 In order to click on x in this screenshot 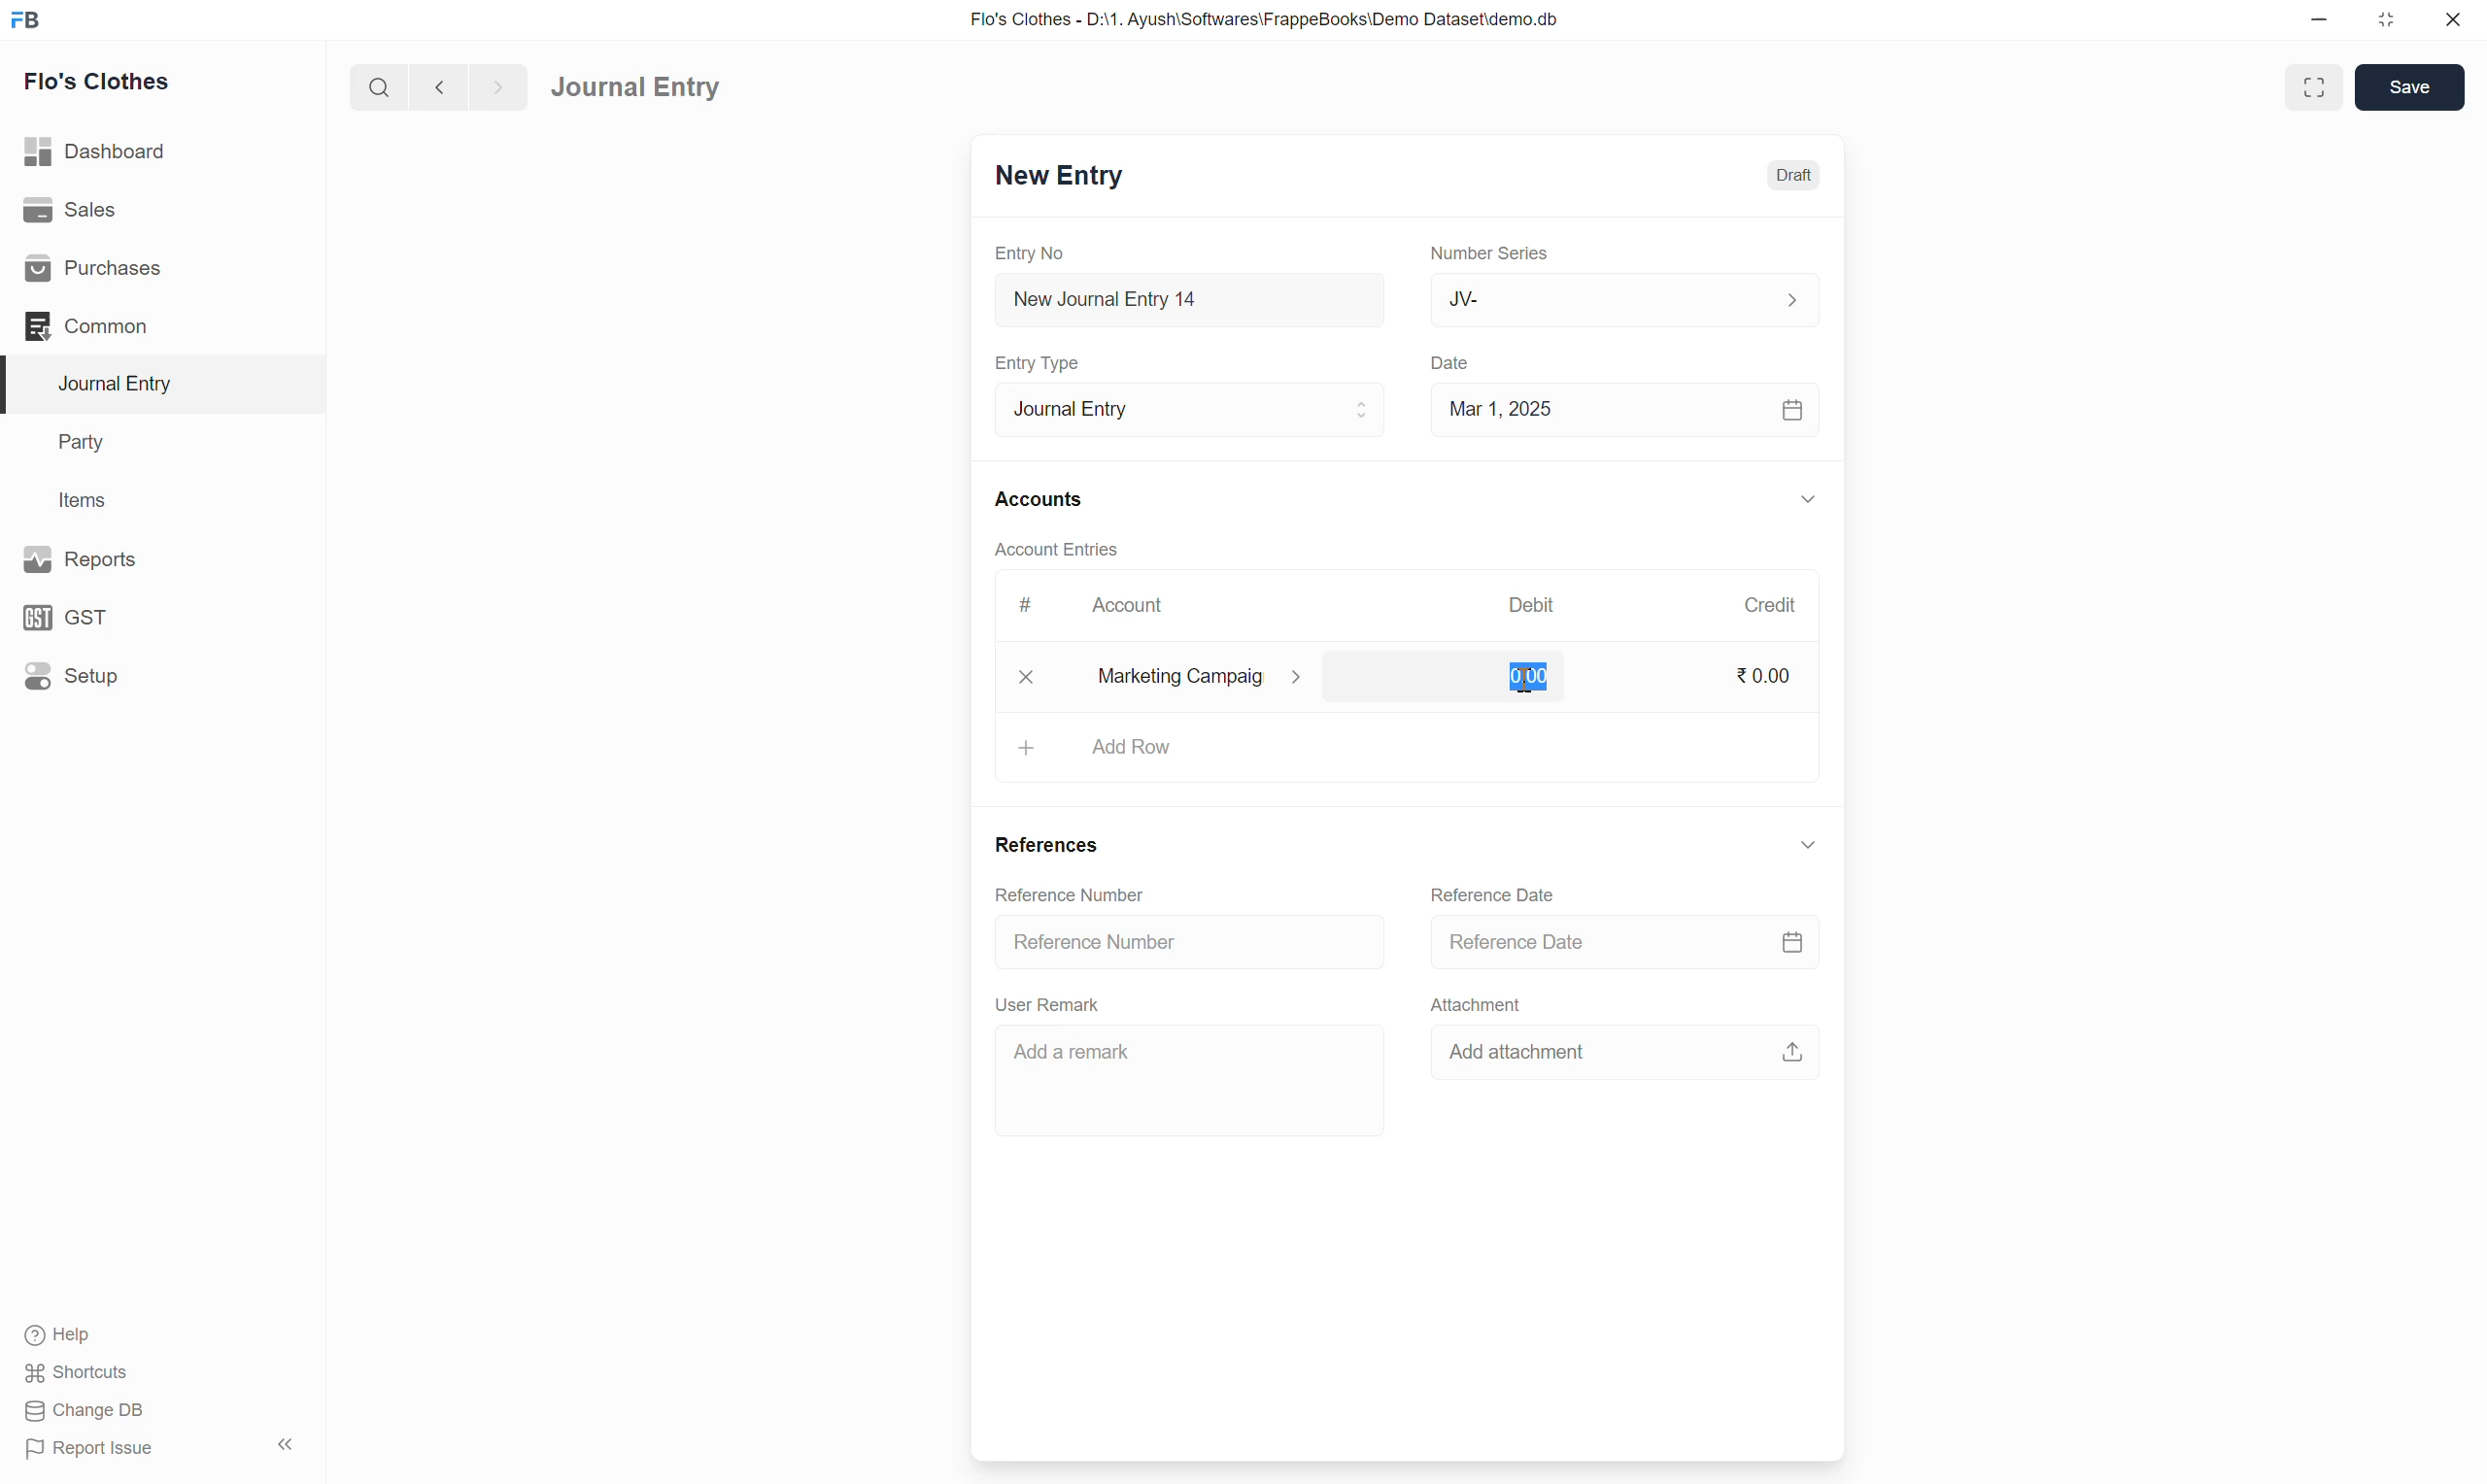, I will do `click(1028, 676)`.